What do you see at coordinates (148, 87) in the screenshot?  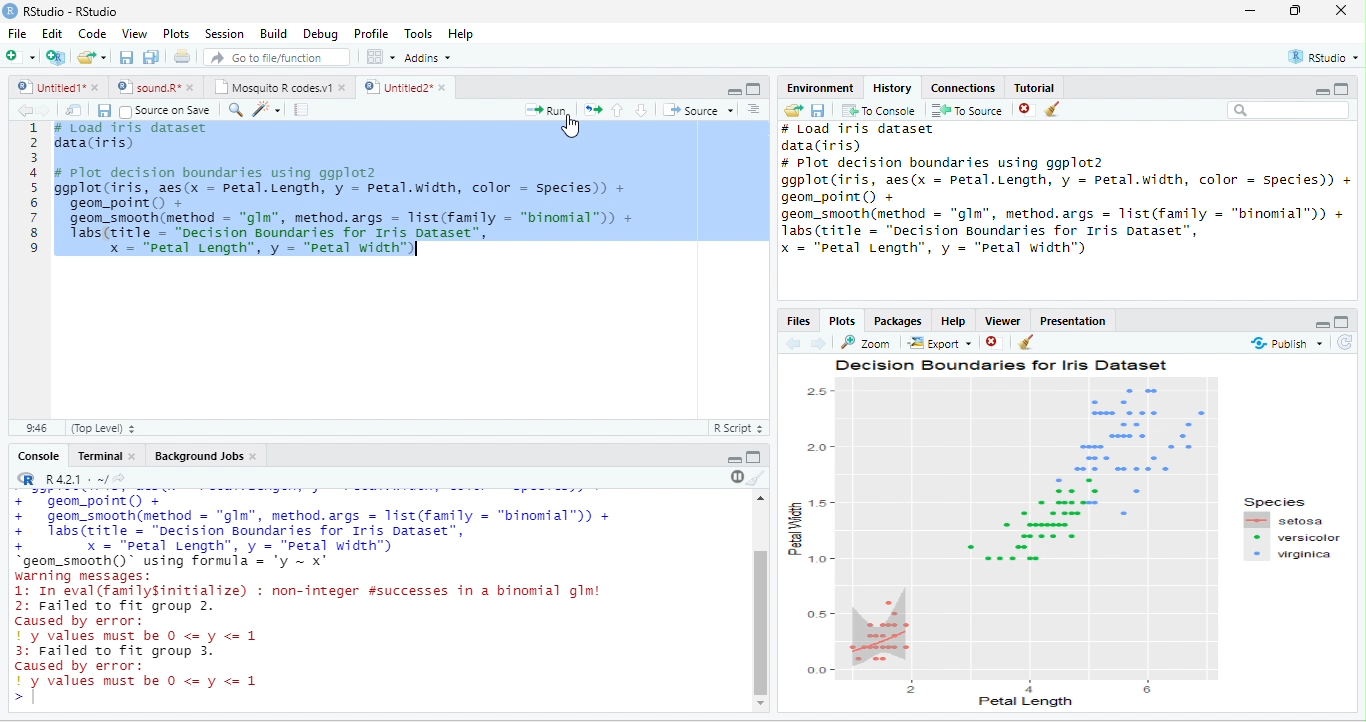 I see `sound.R` at bounding box center [148, 87].